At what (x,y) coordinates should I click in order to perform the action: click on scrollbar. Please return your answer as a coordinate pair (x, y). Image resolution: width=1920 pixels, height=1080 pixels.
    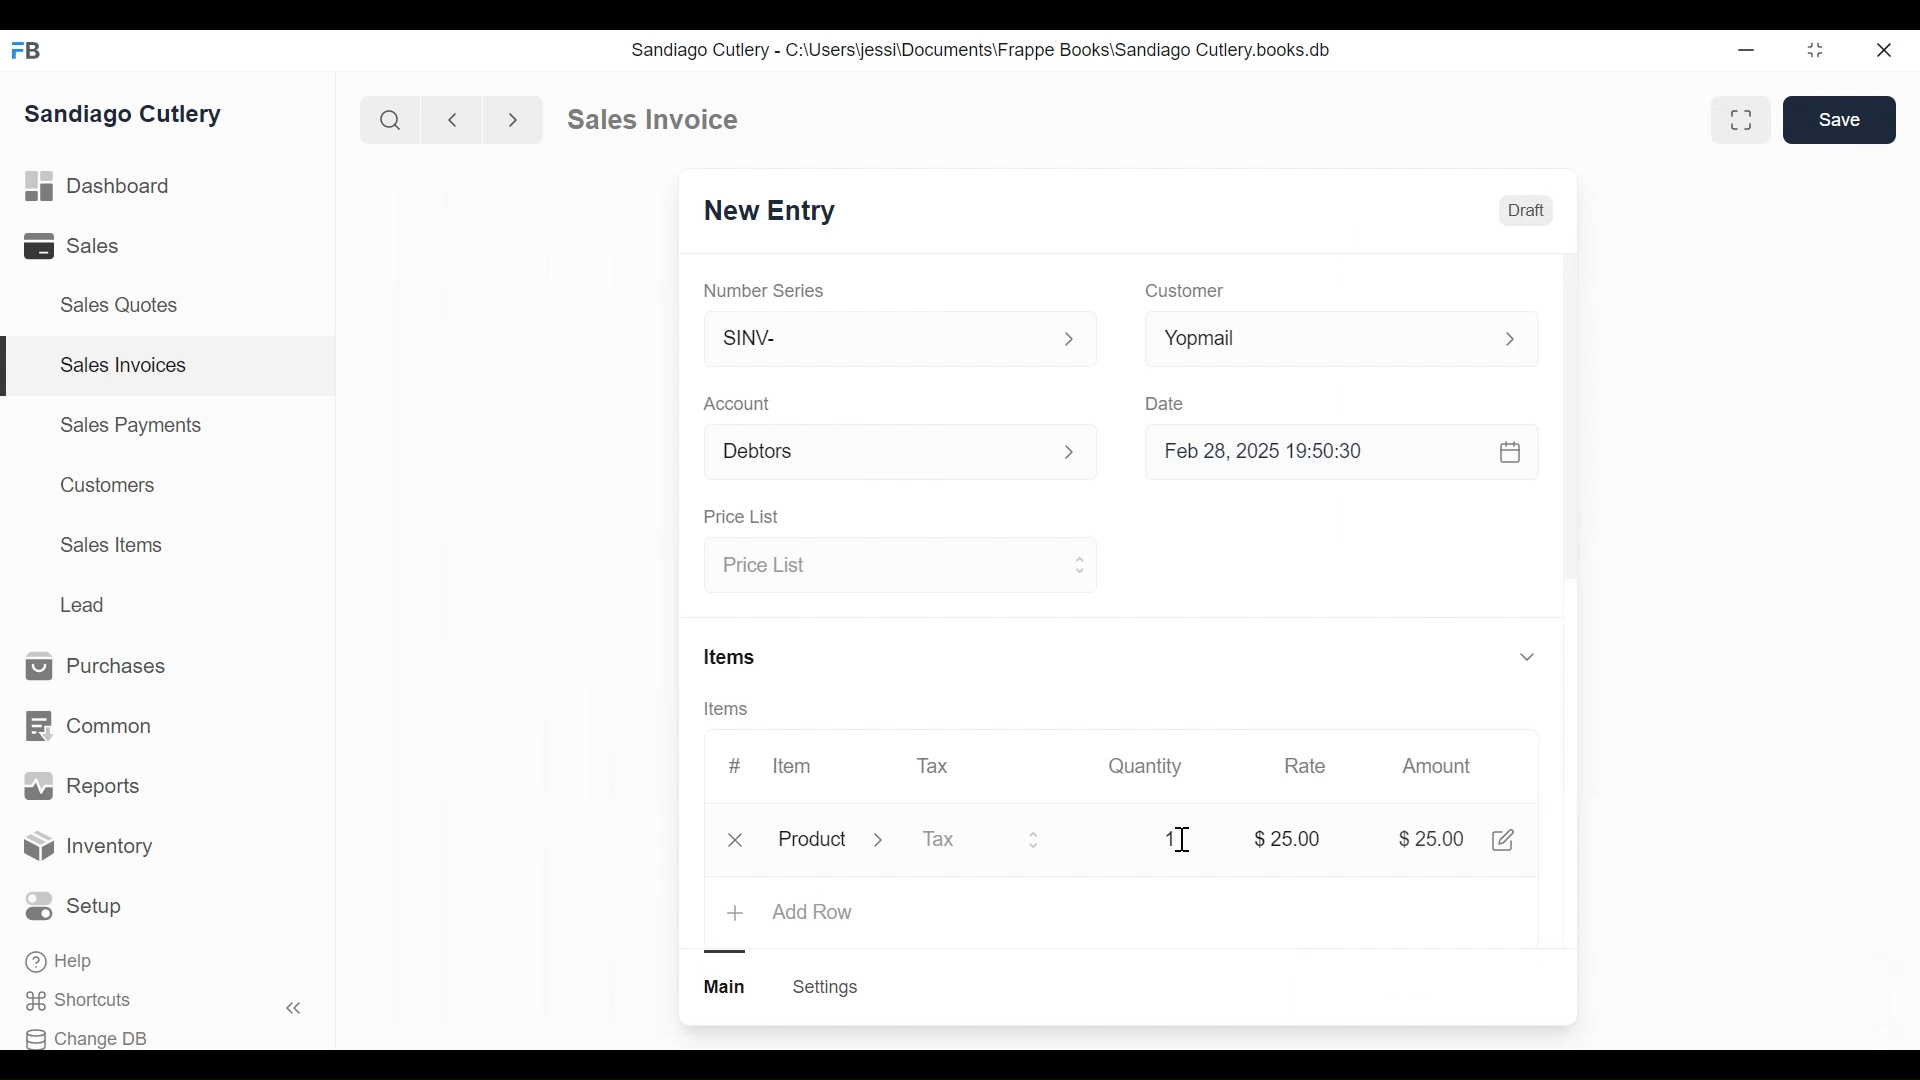
    Looking at the image, I should click on (1570, 423).